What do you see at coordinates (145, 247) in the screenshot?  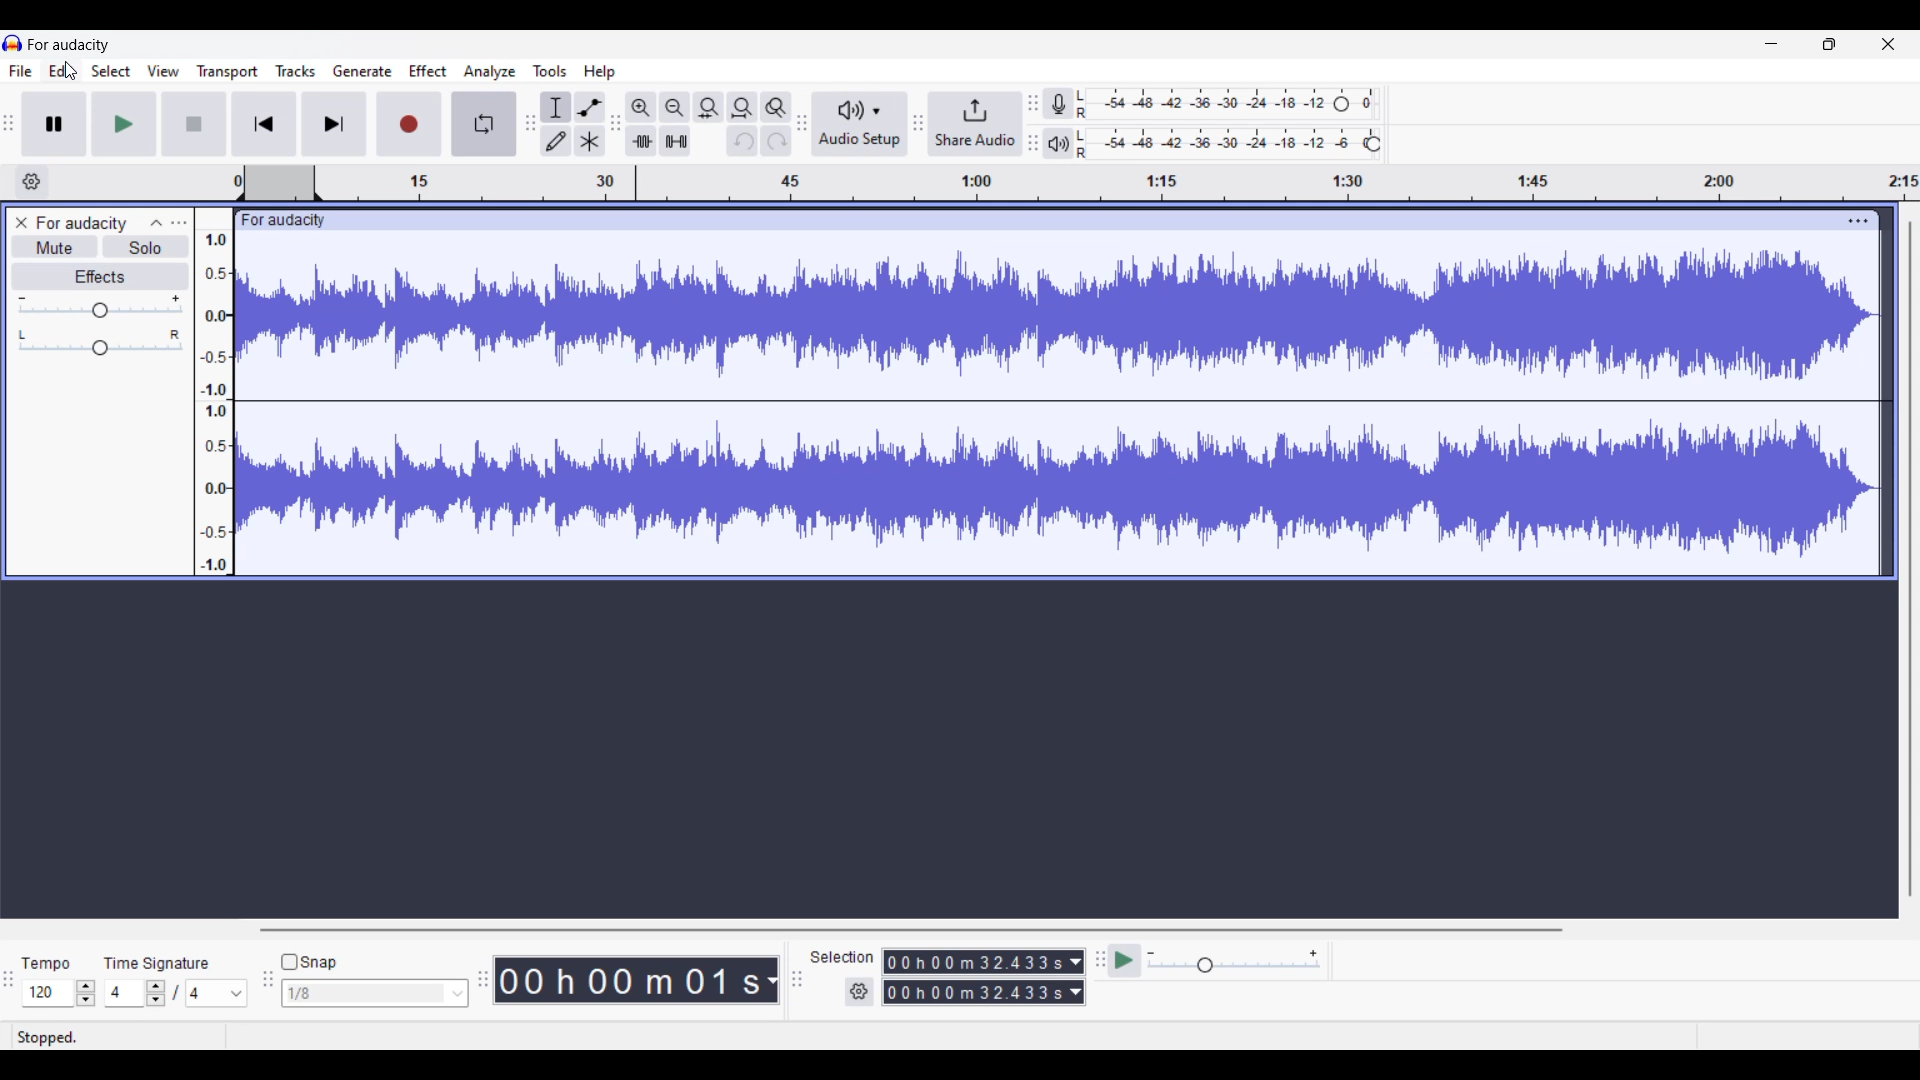 I see `Solo` at bounding box center [145, 247].